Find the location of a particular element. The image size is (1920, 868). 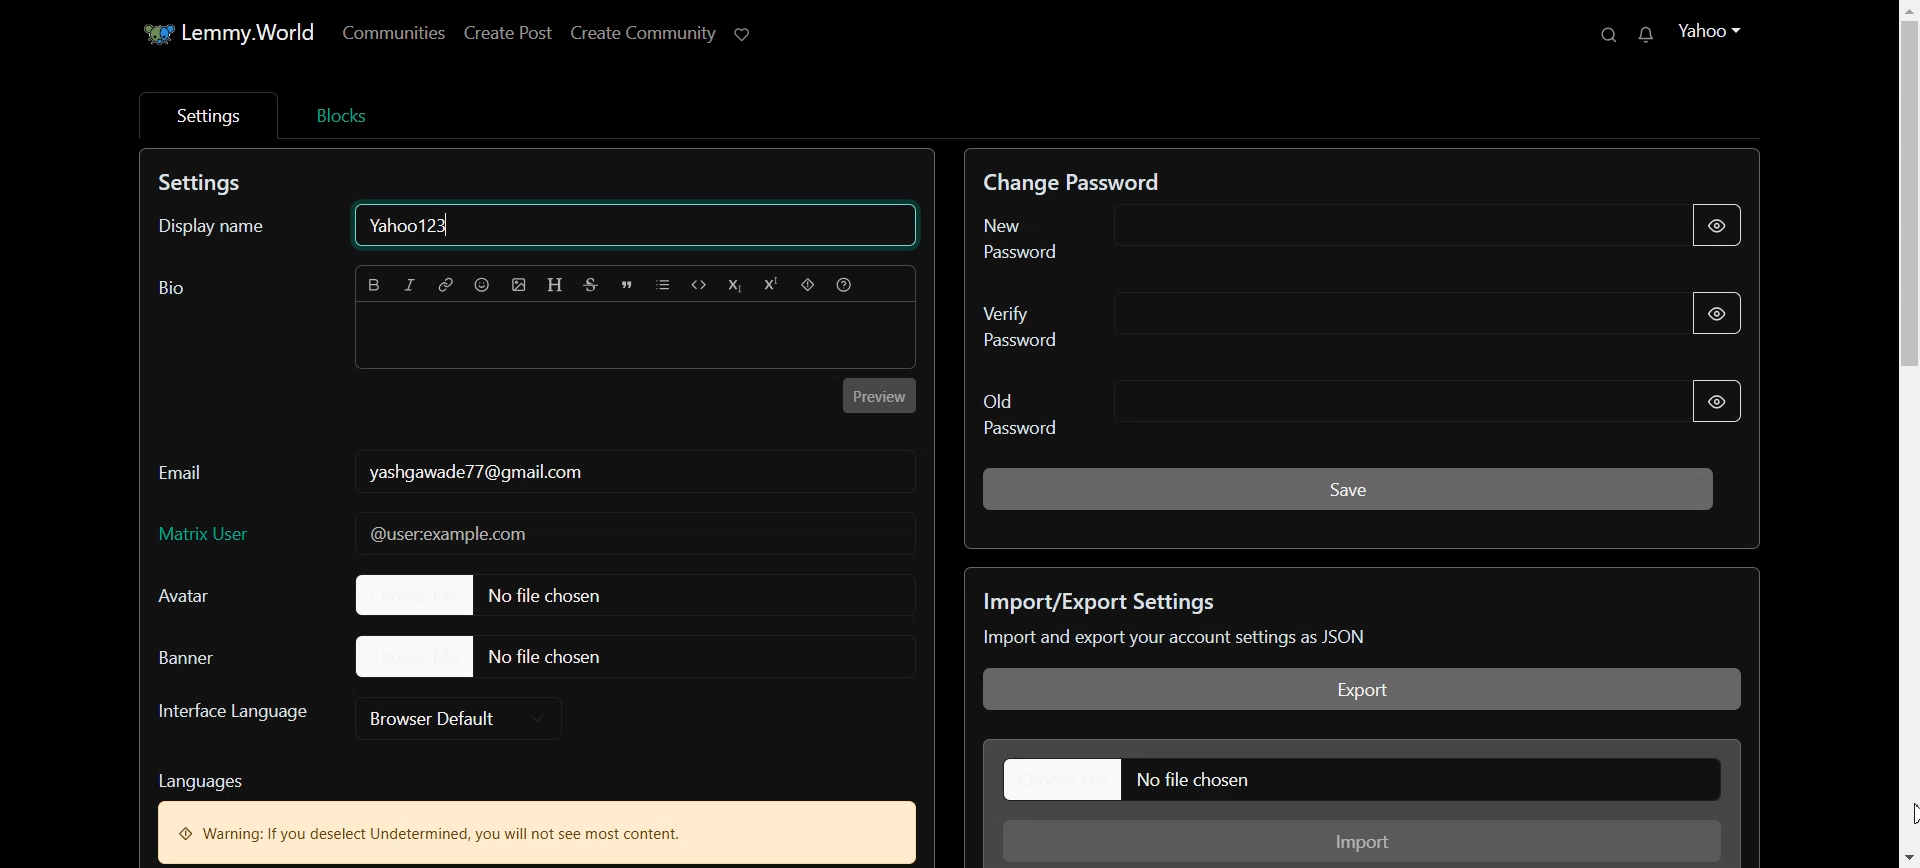

Hide Password is located at coordinates (1717, 401).